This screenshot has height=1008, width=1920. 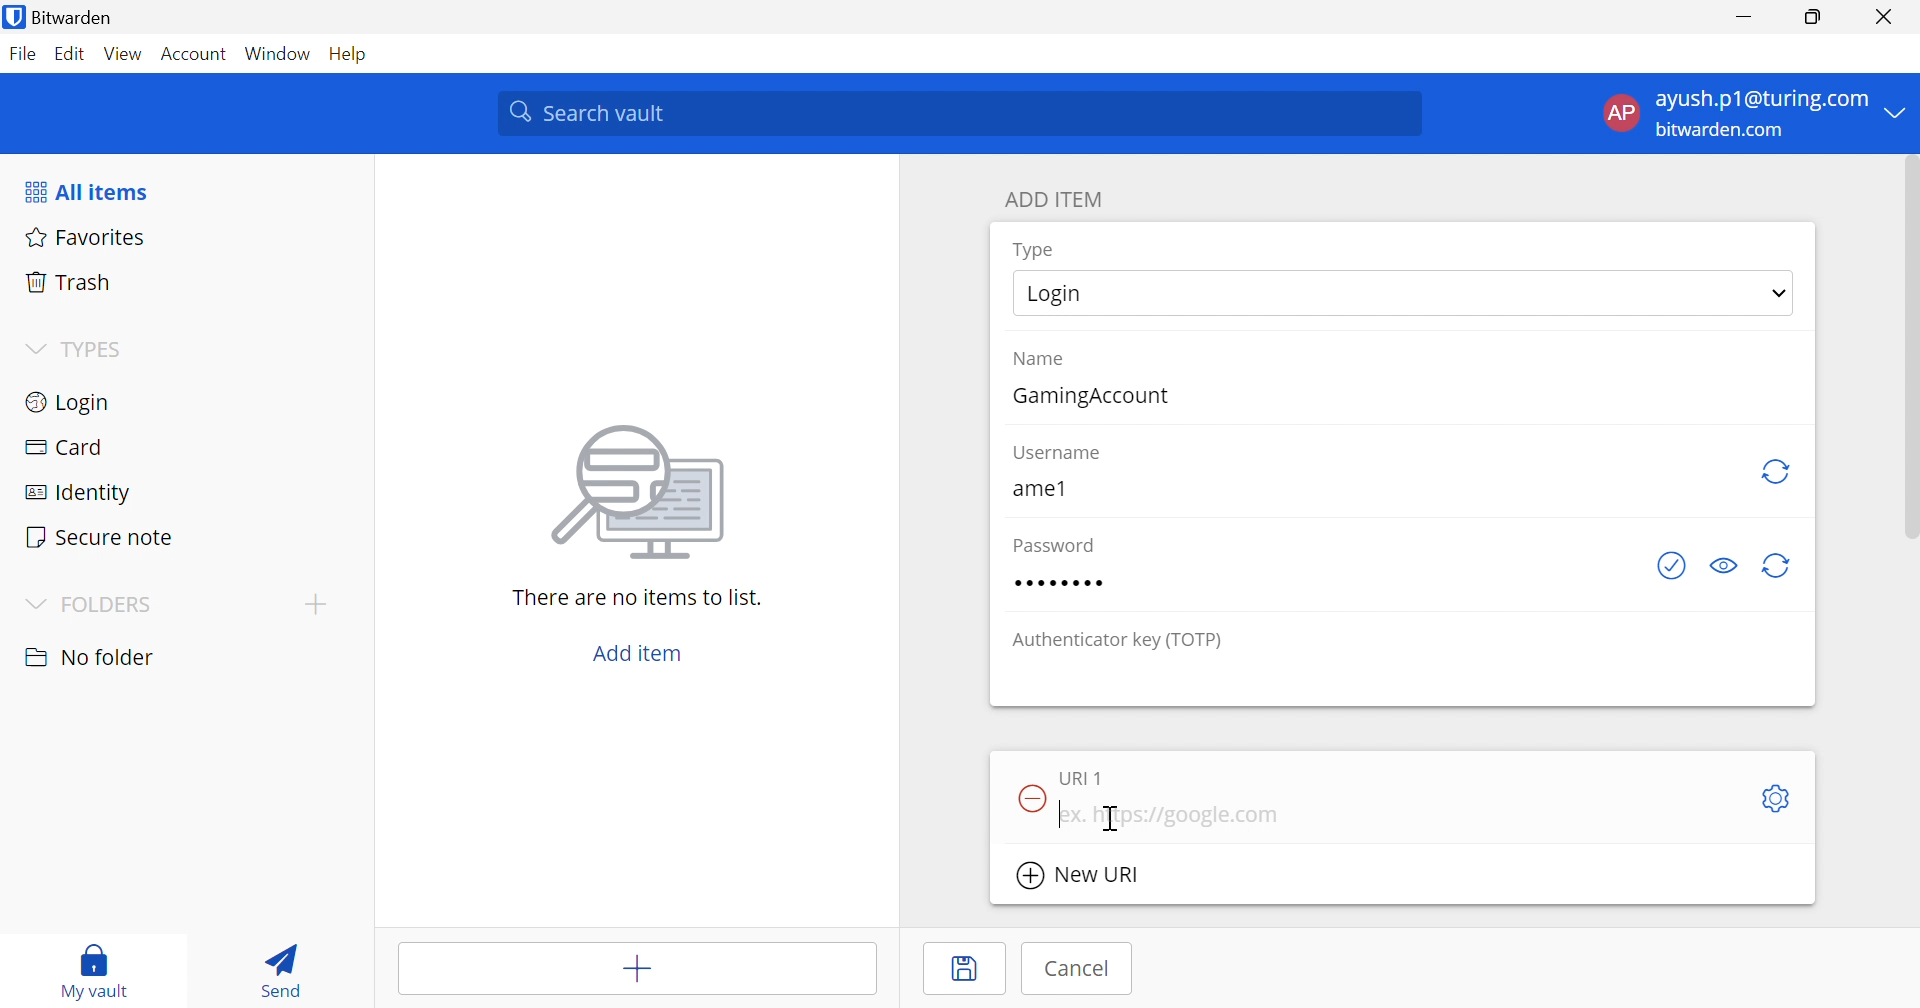 What do you see at coordinates (280, 968) in the screenshot?
I see `Send` at bounding box center [280, 968].